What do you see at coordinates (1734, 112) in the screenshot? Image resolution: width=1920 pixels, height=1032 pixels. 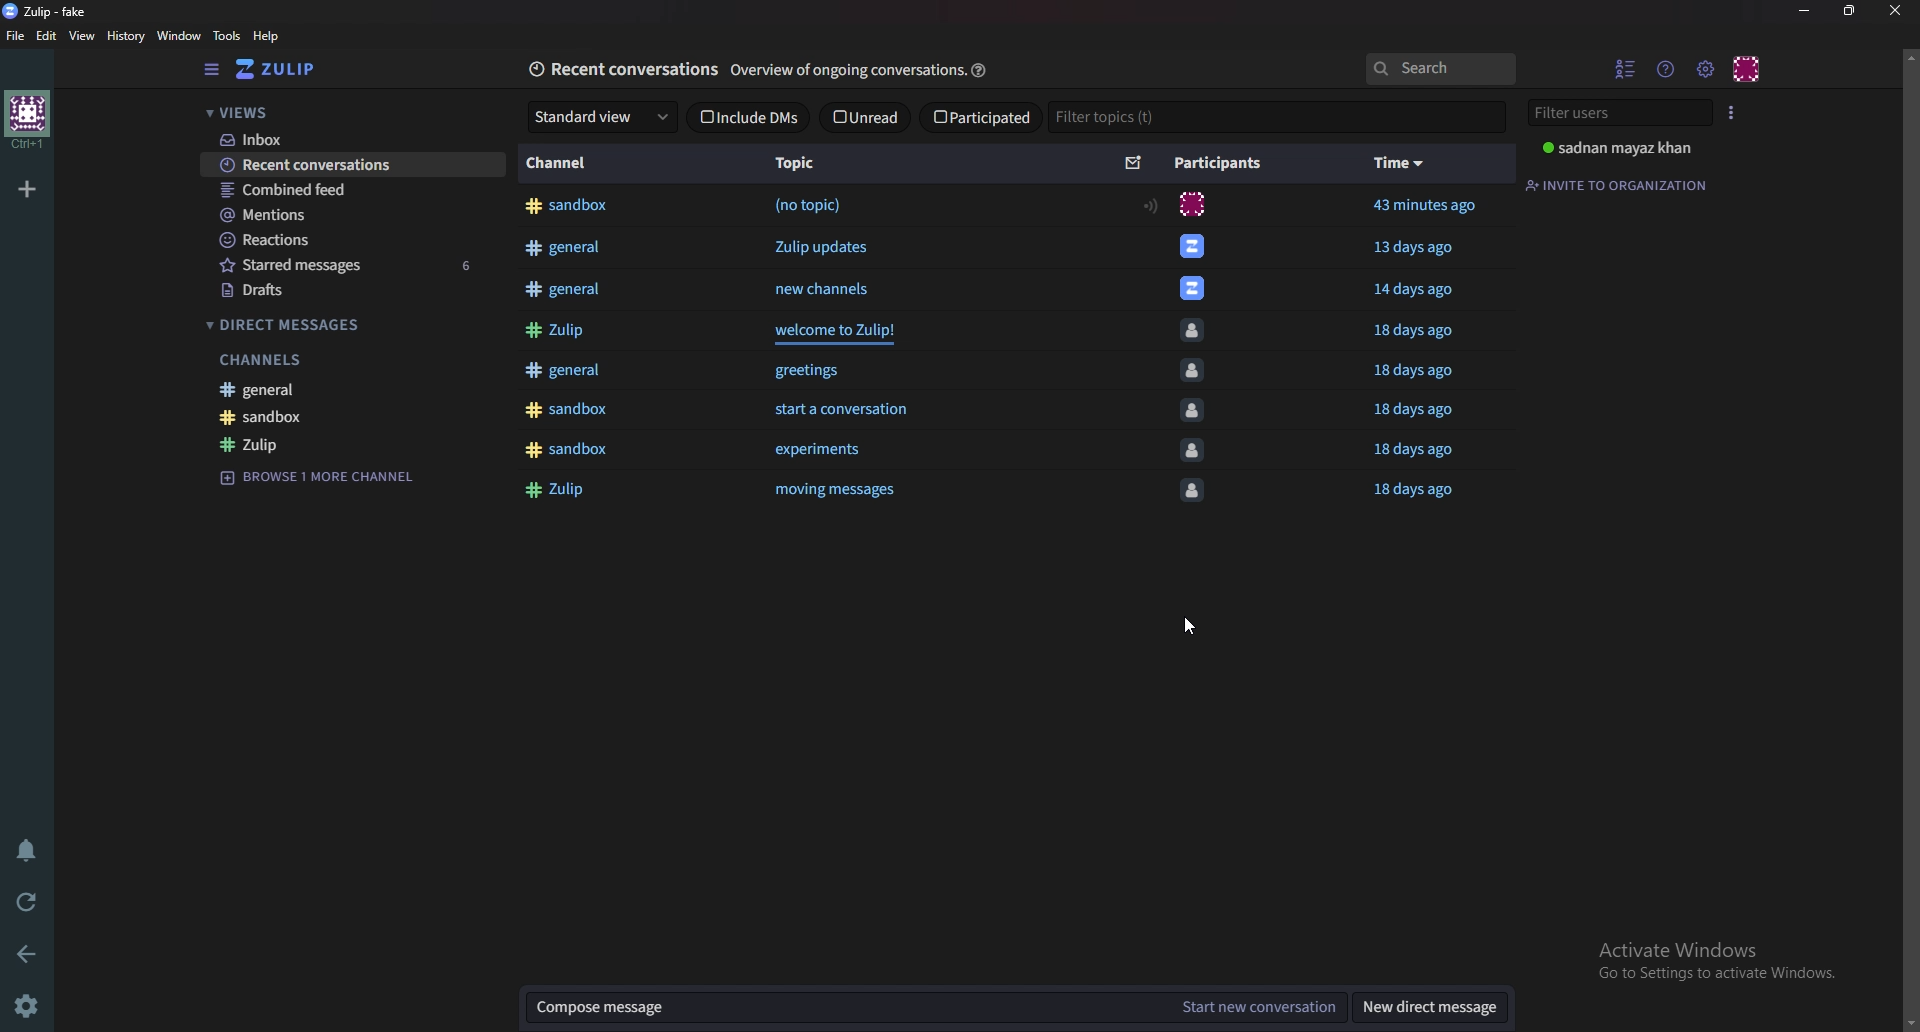 I see `User list style` at bounding box center [1734, 112].